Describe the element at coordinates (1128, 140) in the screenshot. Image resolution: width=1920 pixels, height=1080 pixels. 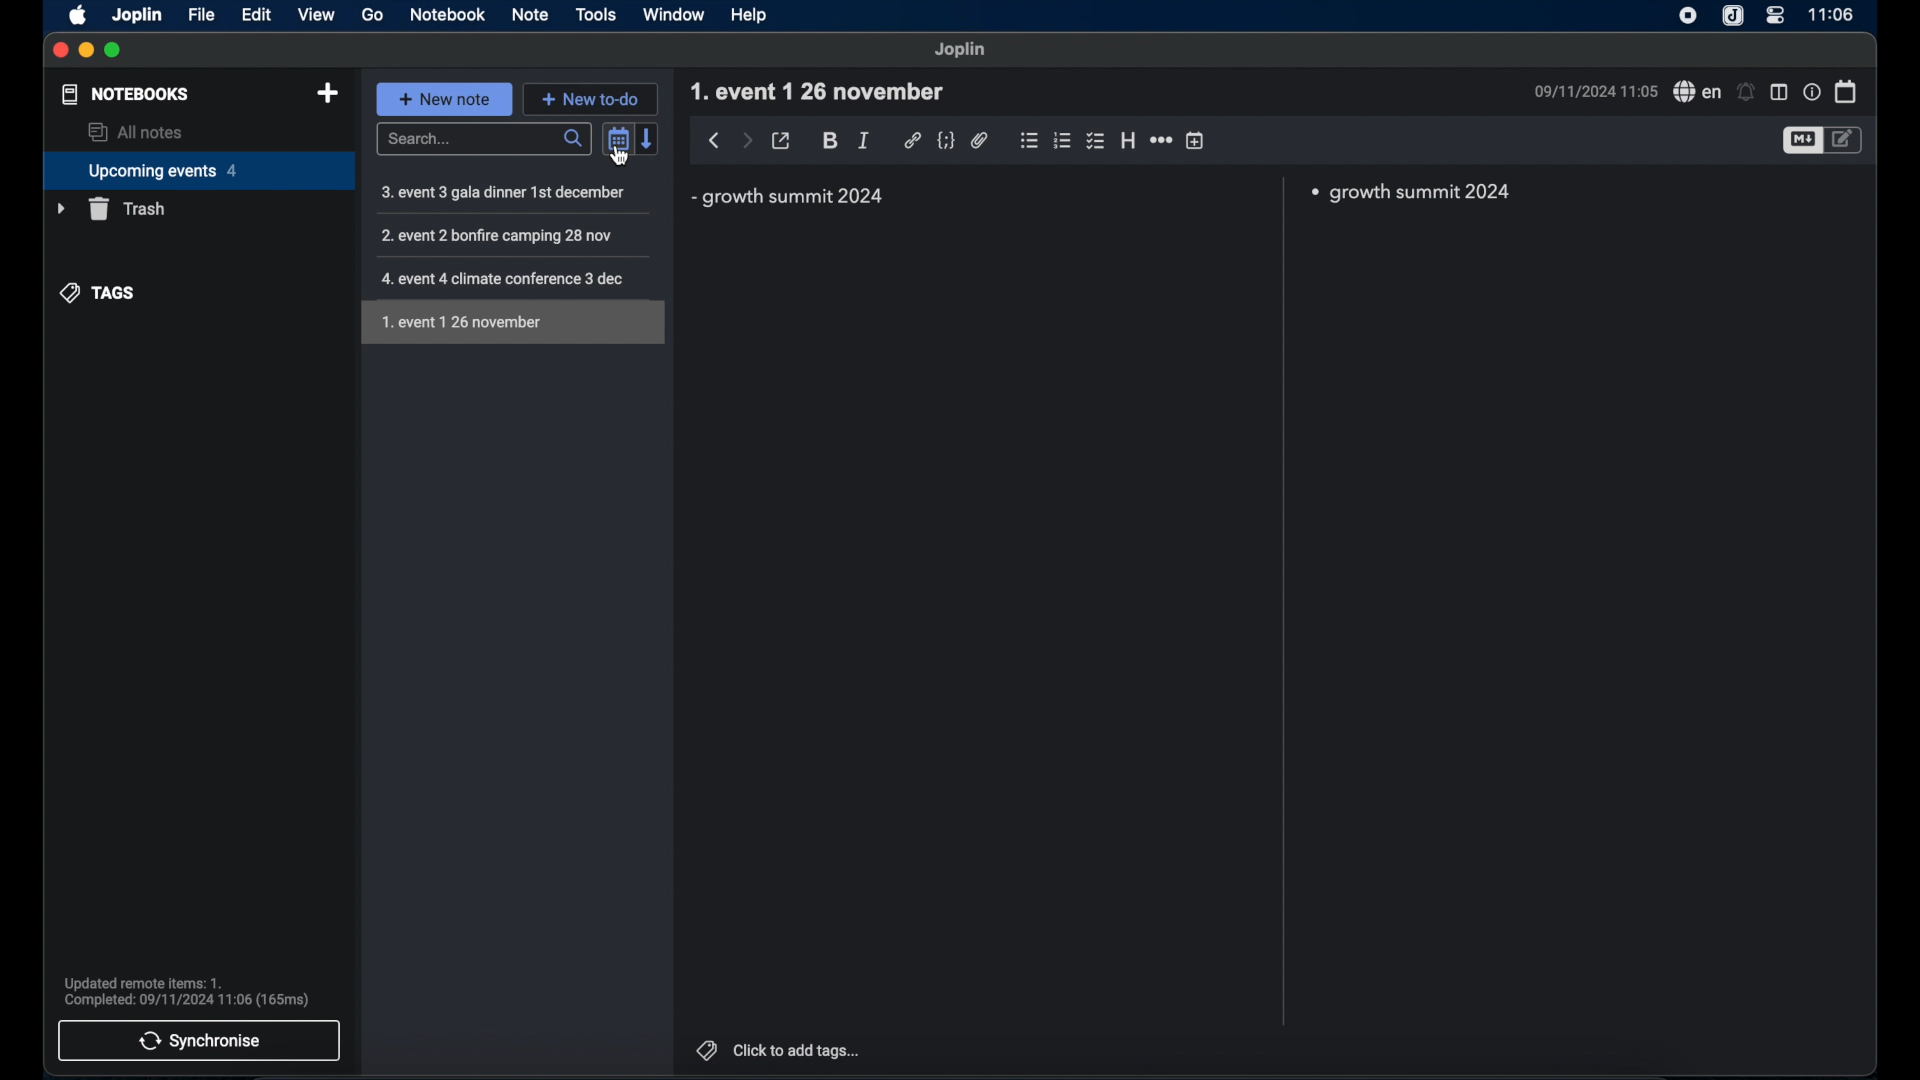
I see `heading` at that location.